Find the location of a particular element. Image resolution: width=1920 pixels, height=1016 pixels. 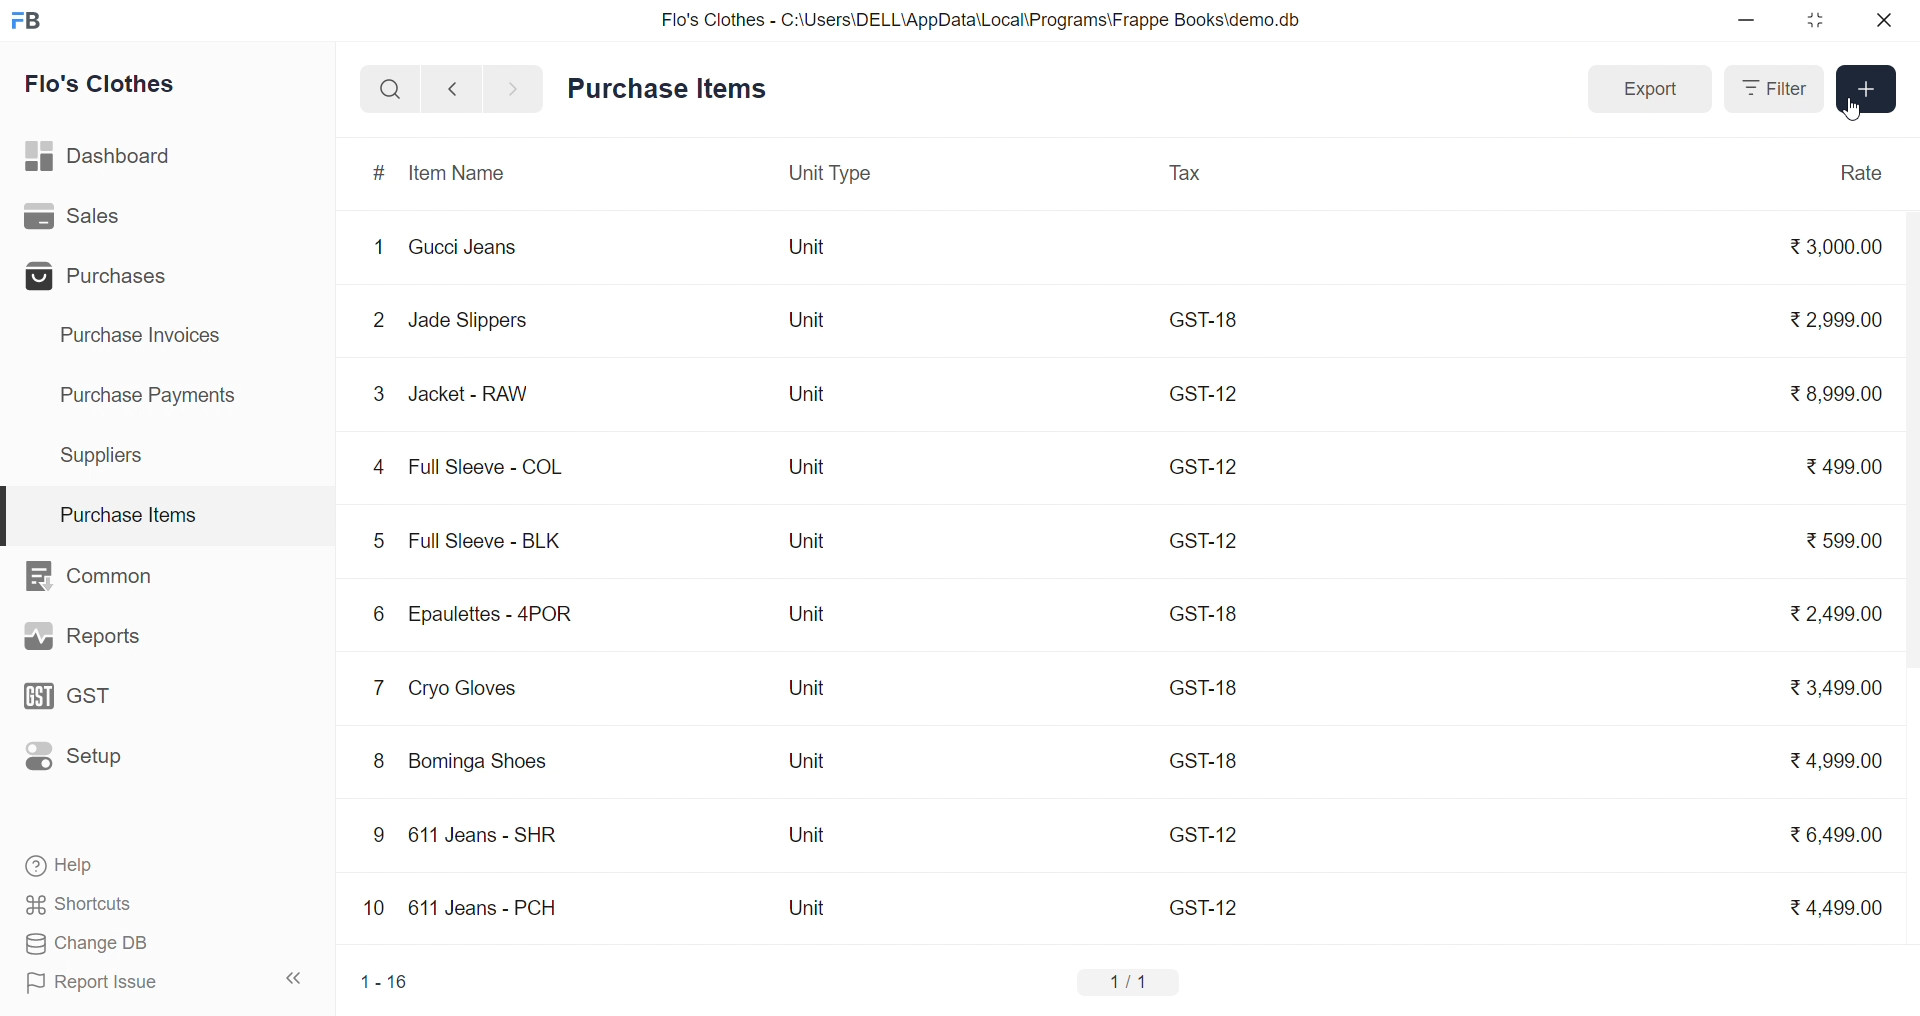

₹6,499.00 is located at coordinates (1834, 837).